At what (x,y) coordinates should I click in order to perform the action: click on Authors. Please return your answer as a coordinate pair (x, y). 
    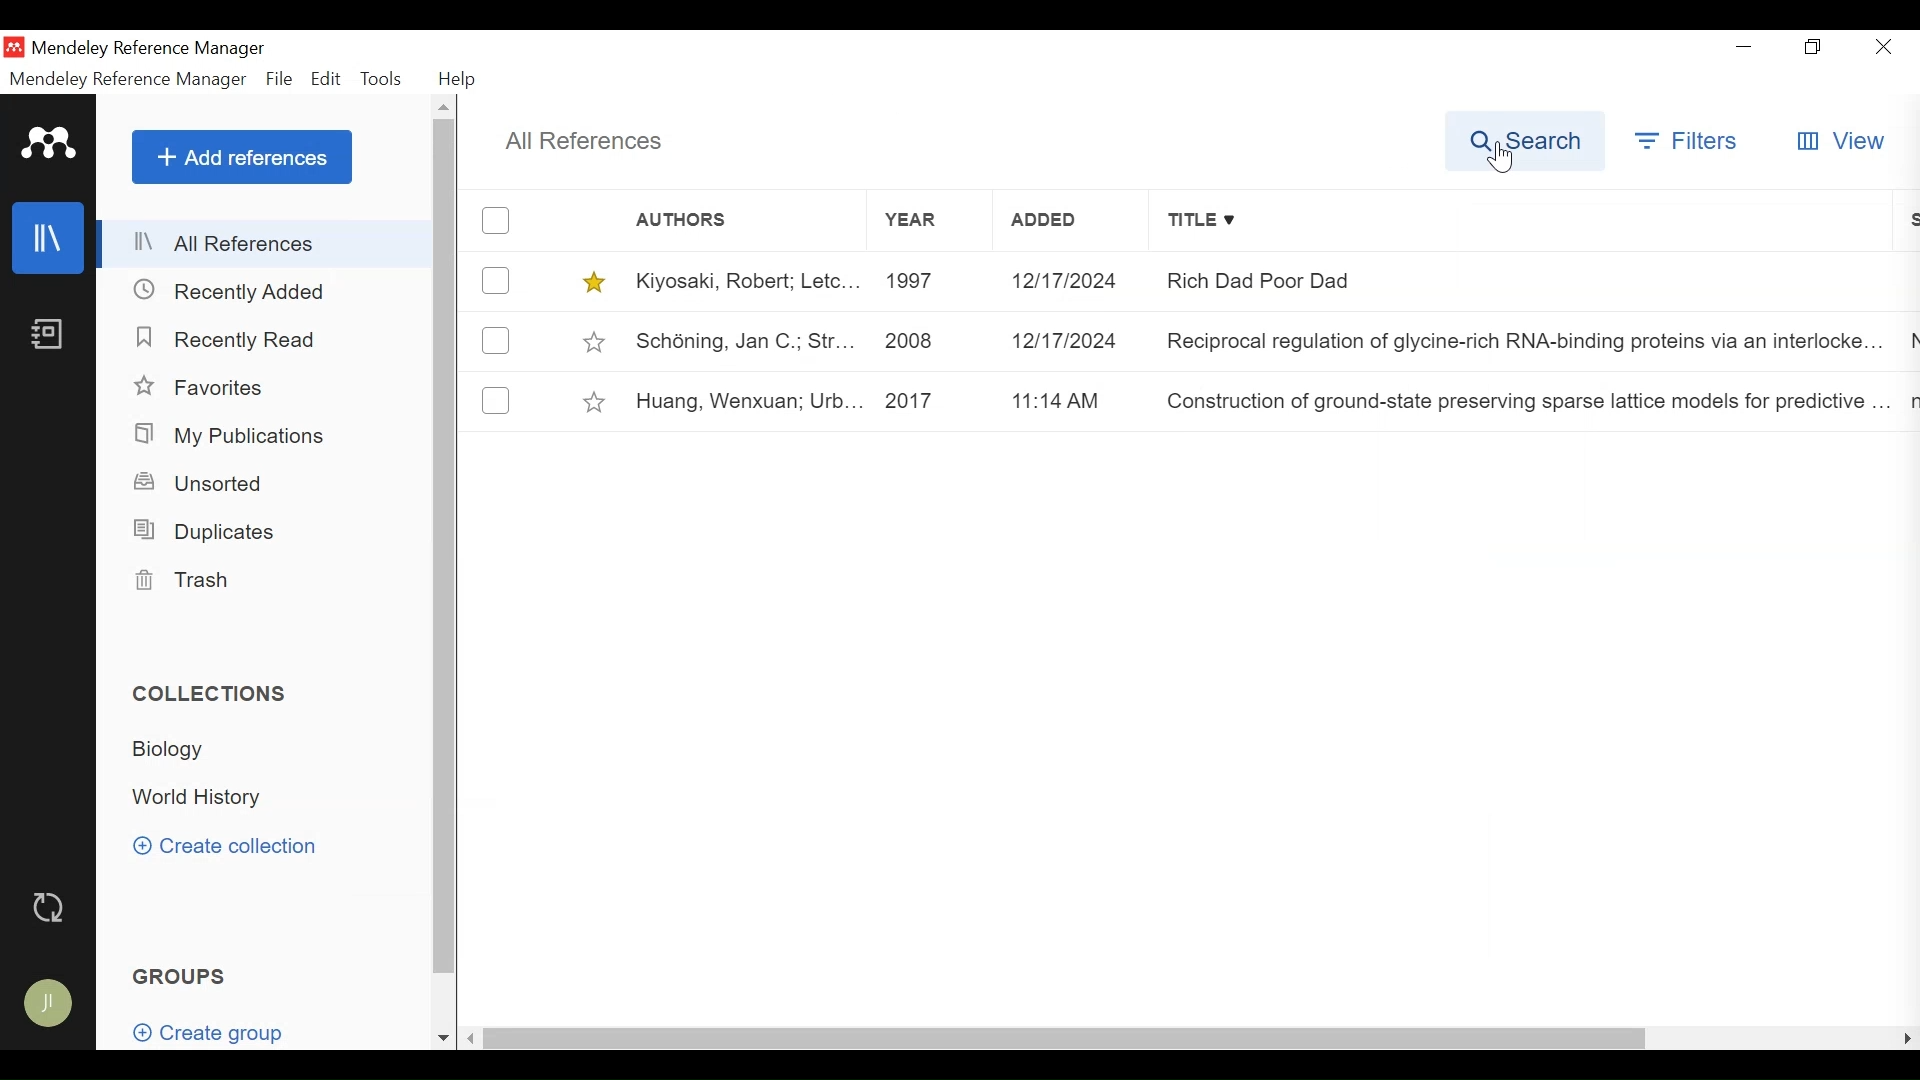
    Looking at the image, I should click on (701, 220).